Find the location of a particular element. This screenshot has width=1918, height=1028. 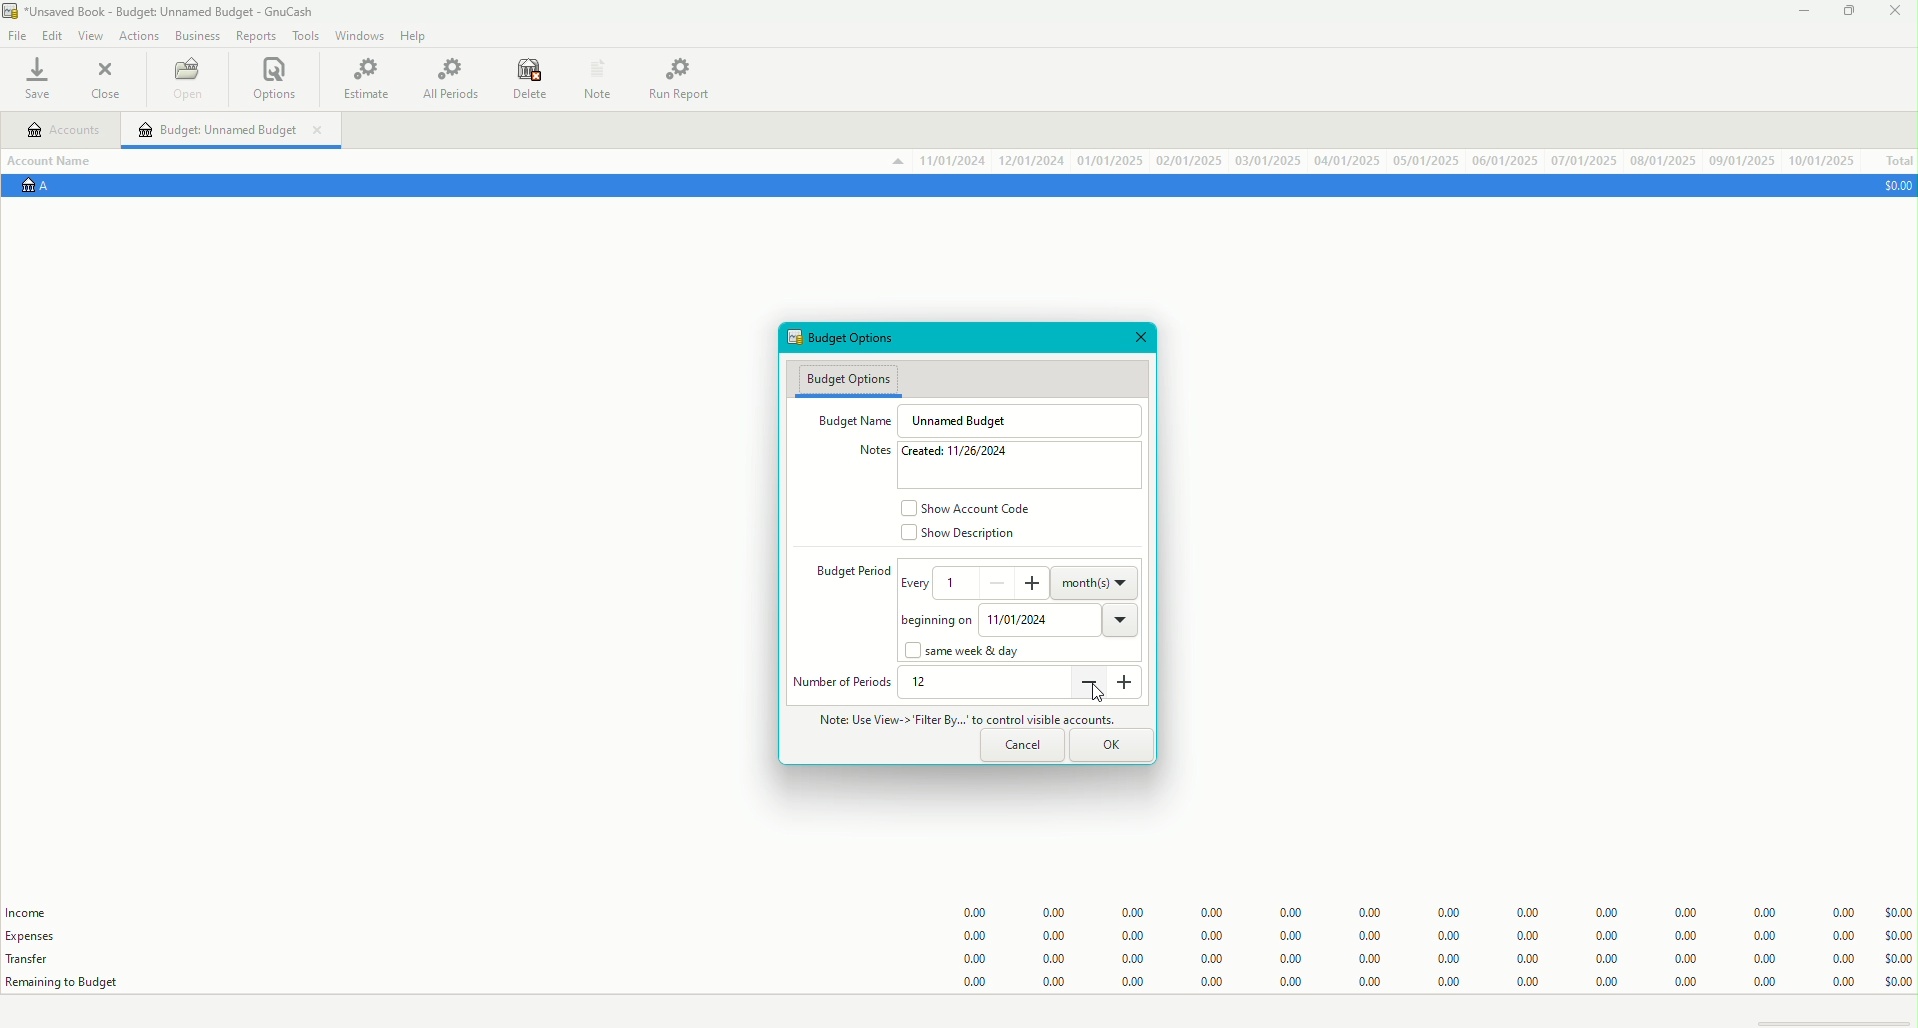

12 is located at coordinates (928, 683).